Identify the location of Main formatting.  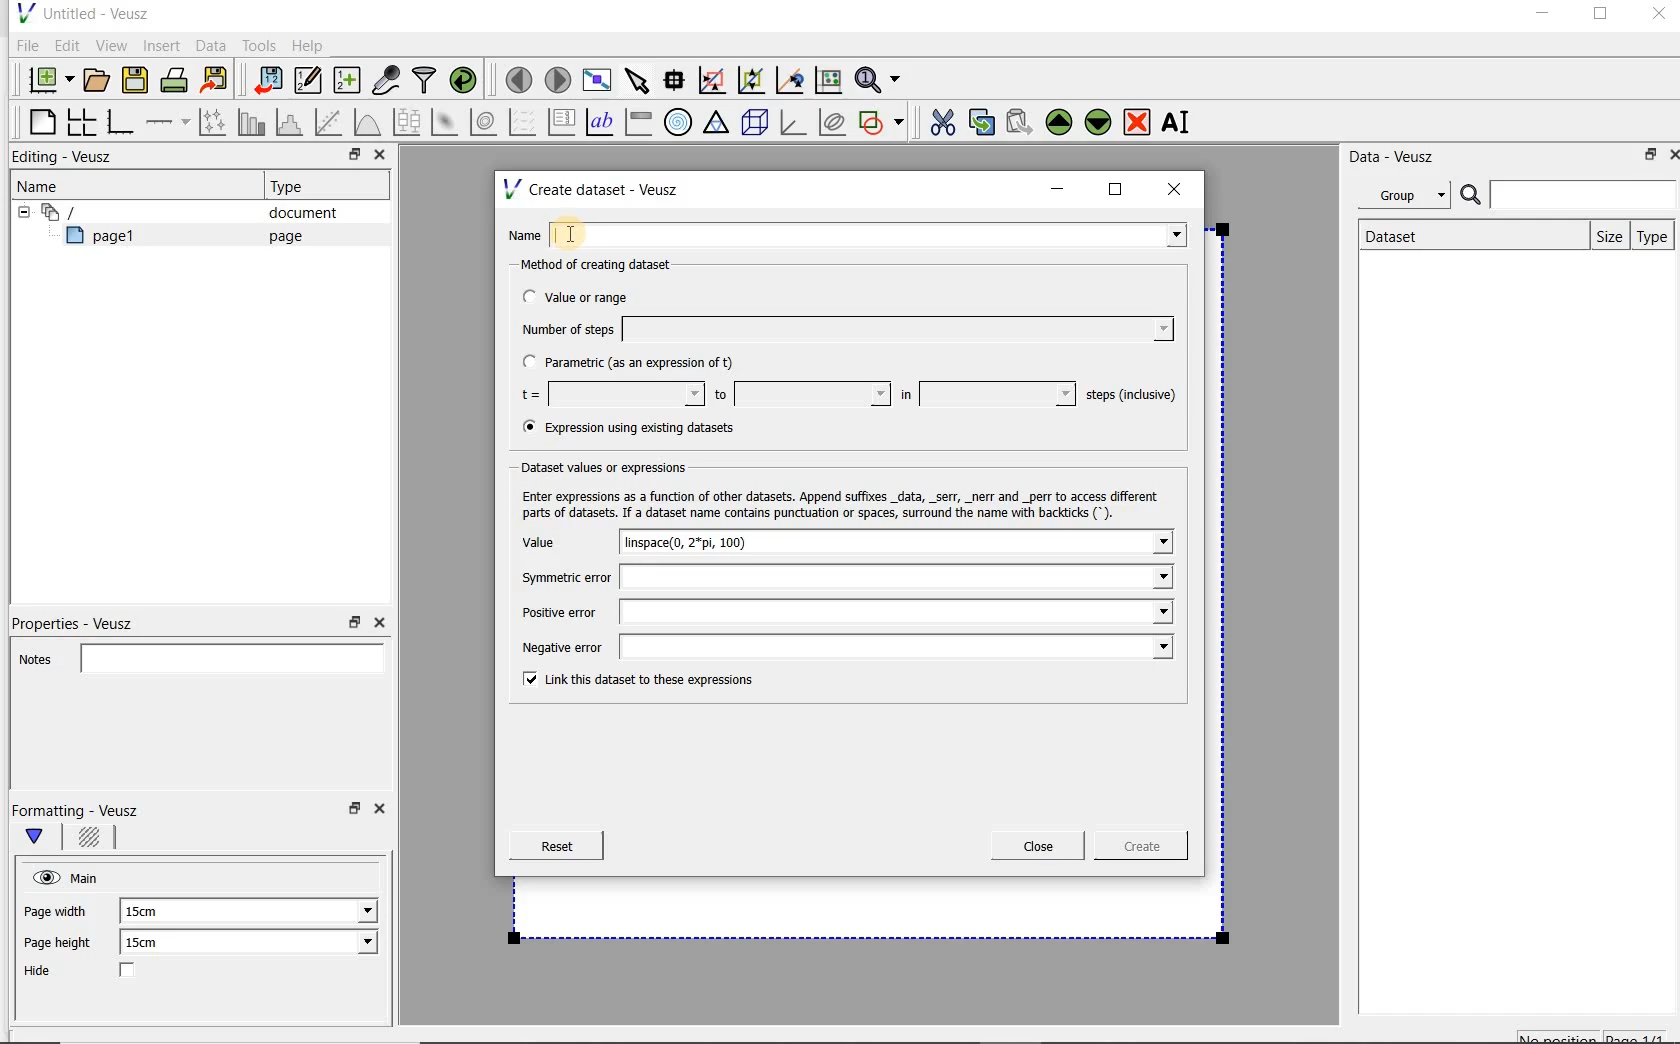
(43, 838).